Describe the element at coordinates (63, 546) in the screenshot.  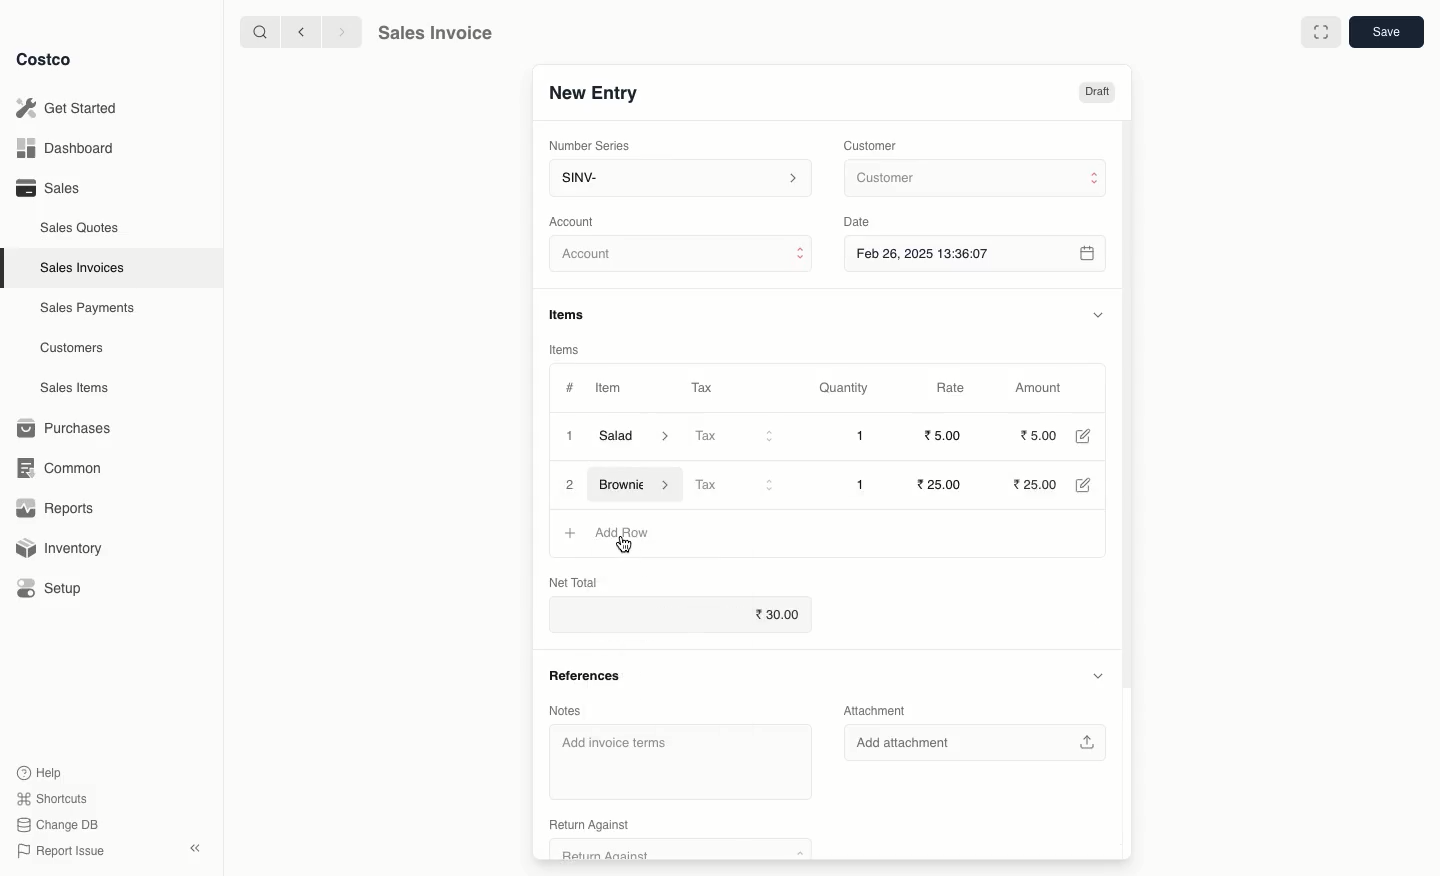
I see `Inventory` at that location.